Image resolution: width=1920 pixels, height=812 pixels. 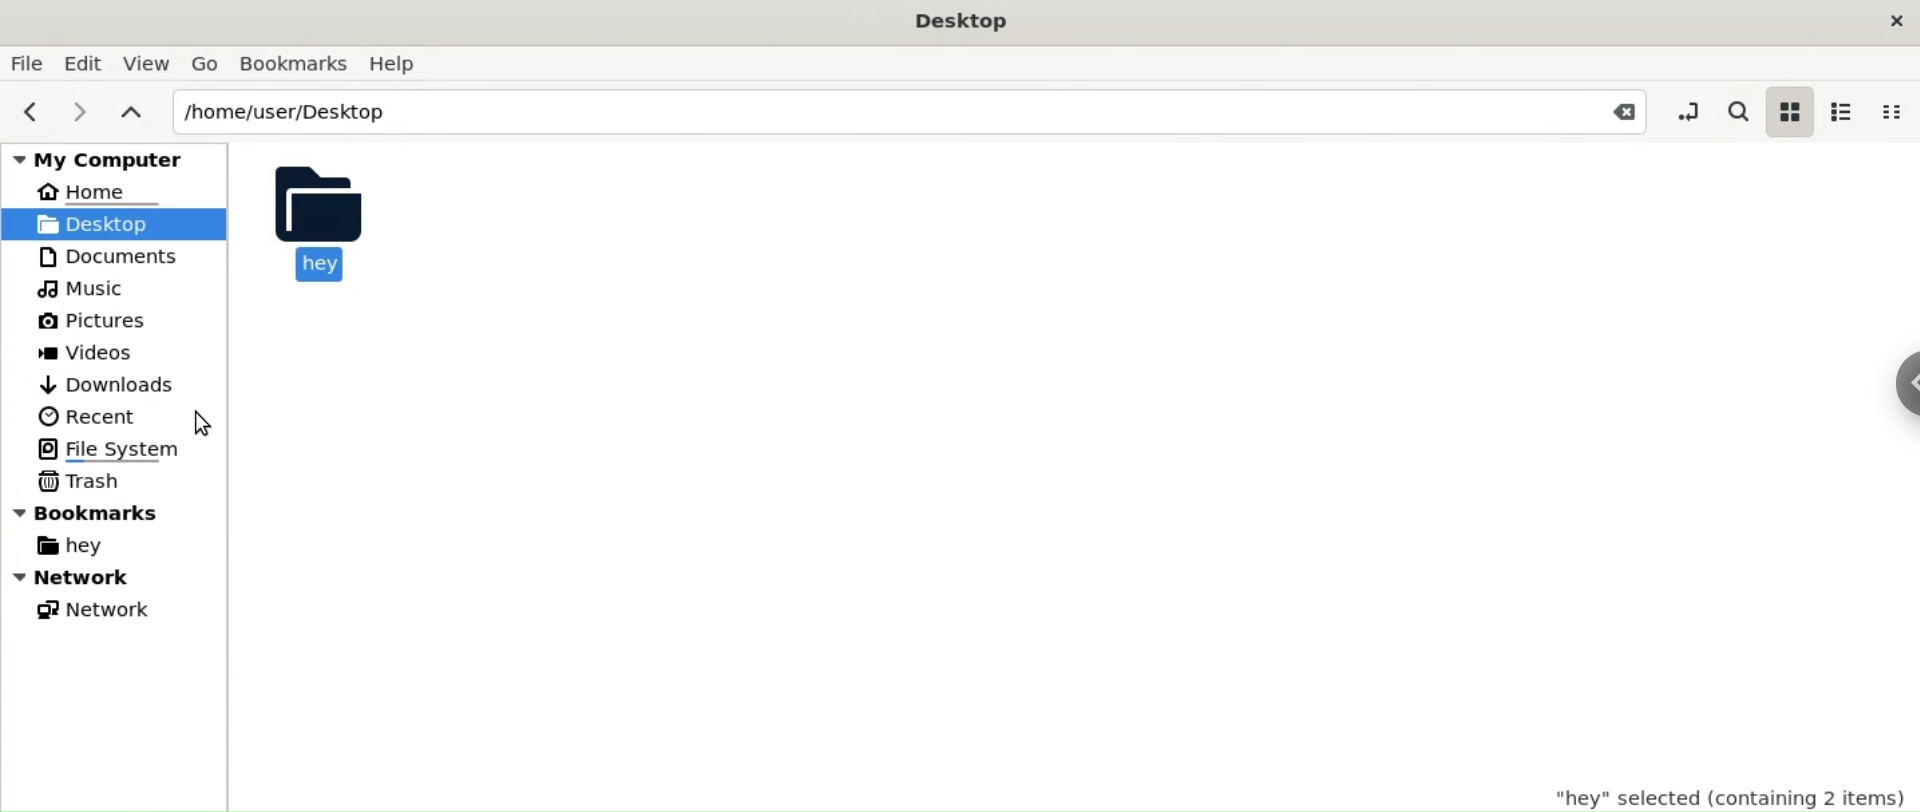 What do you see at coordinates (1897, 110) in the screenshot?
I see `compact view` at bounding box center [1897, 110].